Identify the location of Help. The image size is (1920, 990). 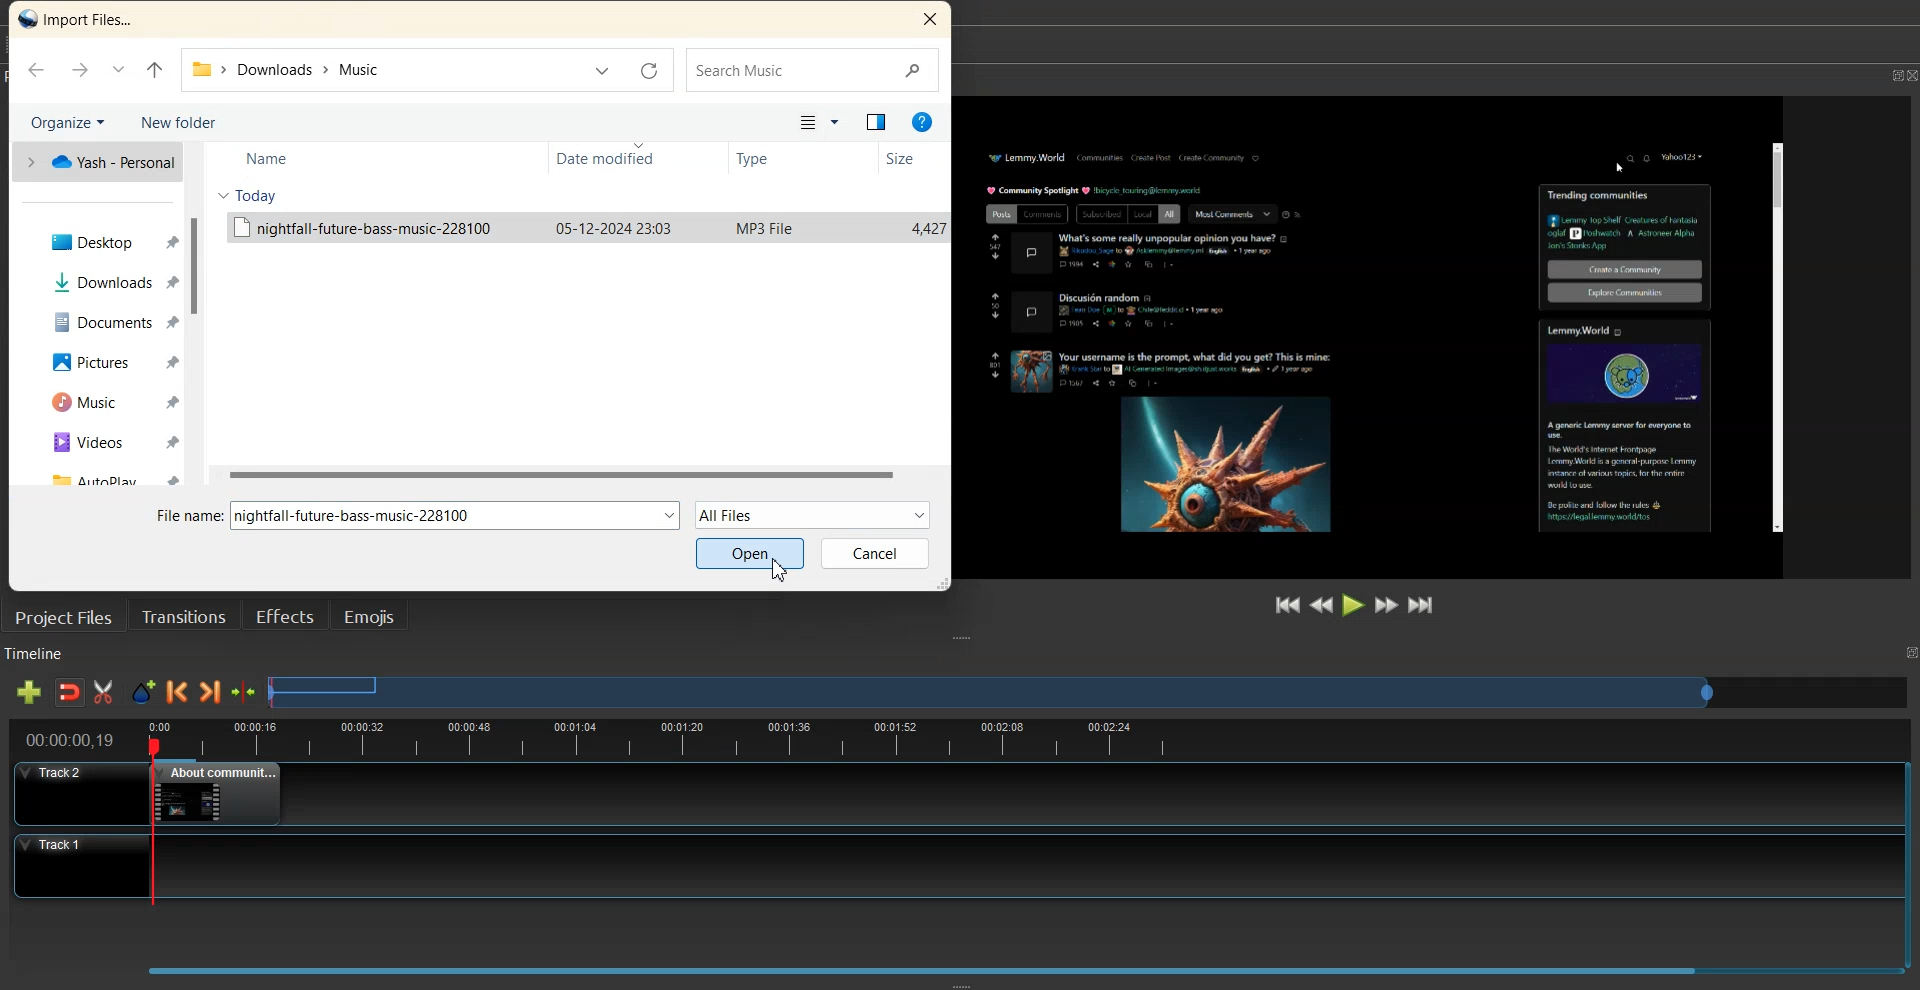
(924, 122).